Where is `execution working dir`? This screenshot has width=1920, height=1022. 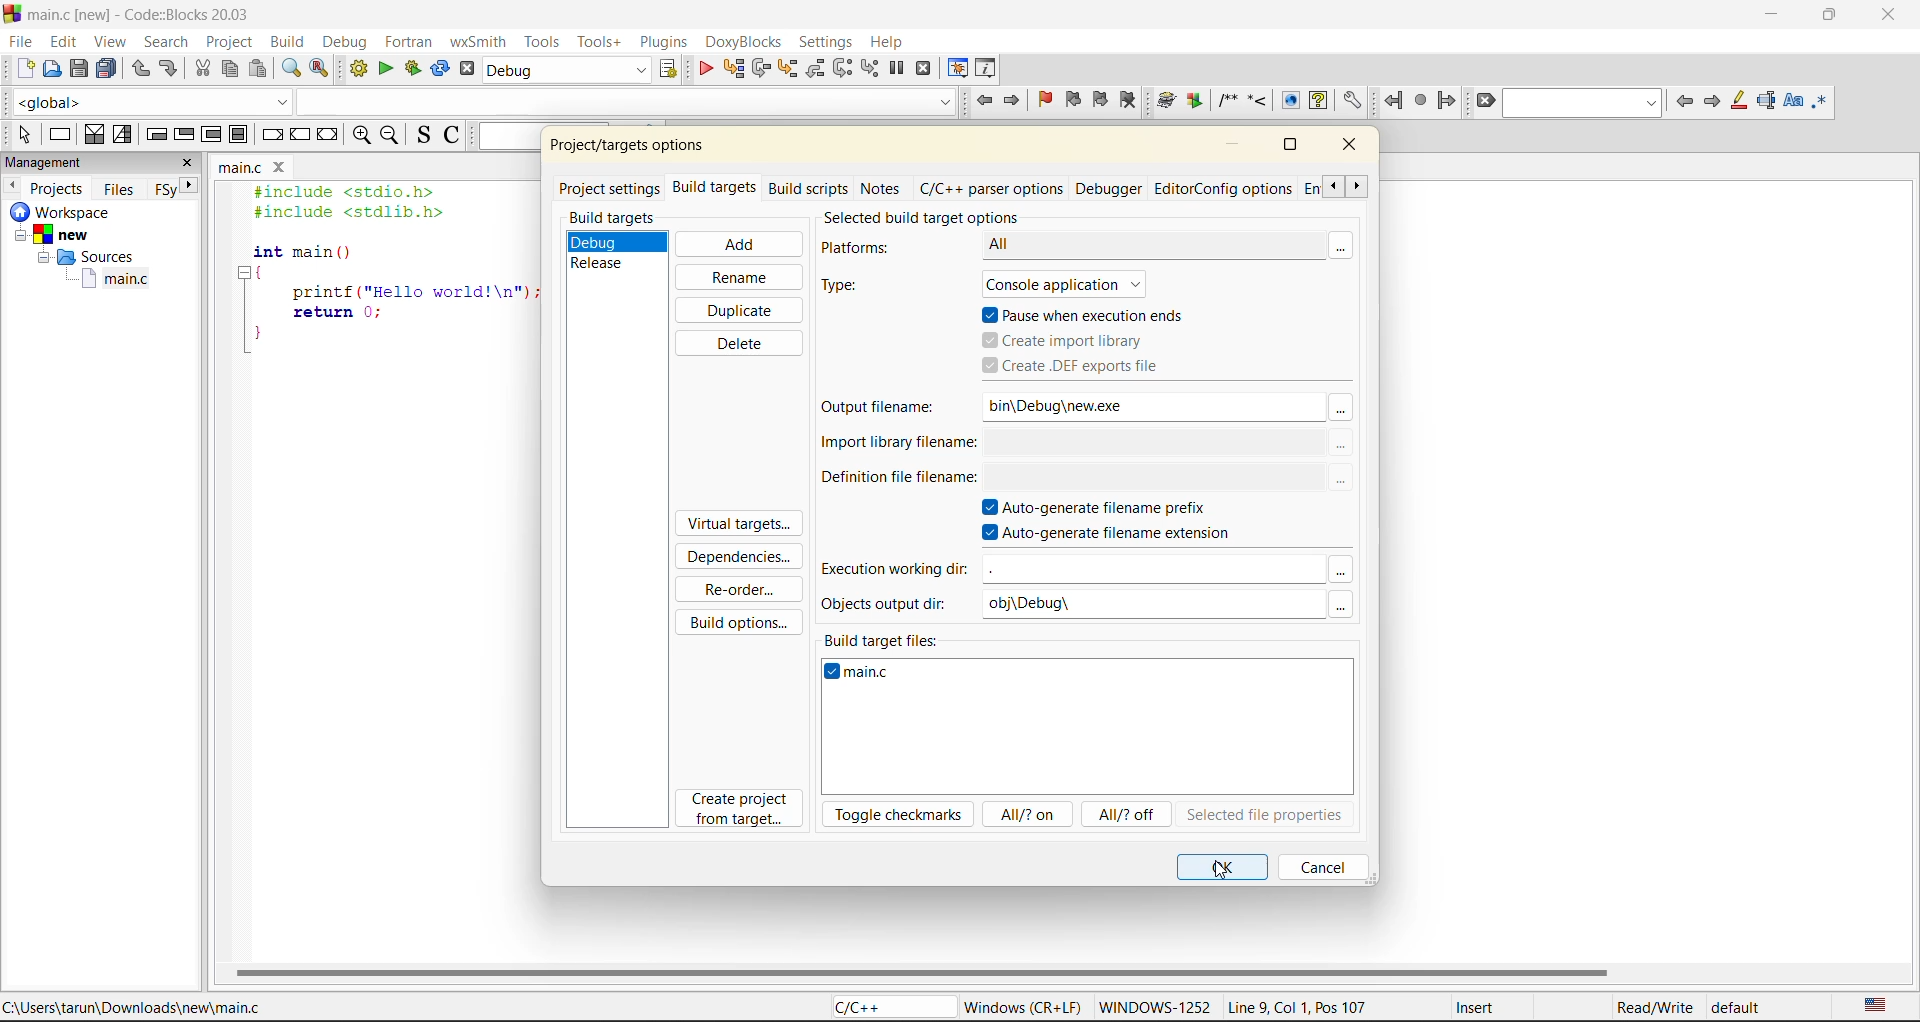 execution working dir is located at coordinates (894, 571).